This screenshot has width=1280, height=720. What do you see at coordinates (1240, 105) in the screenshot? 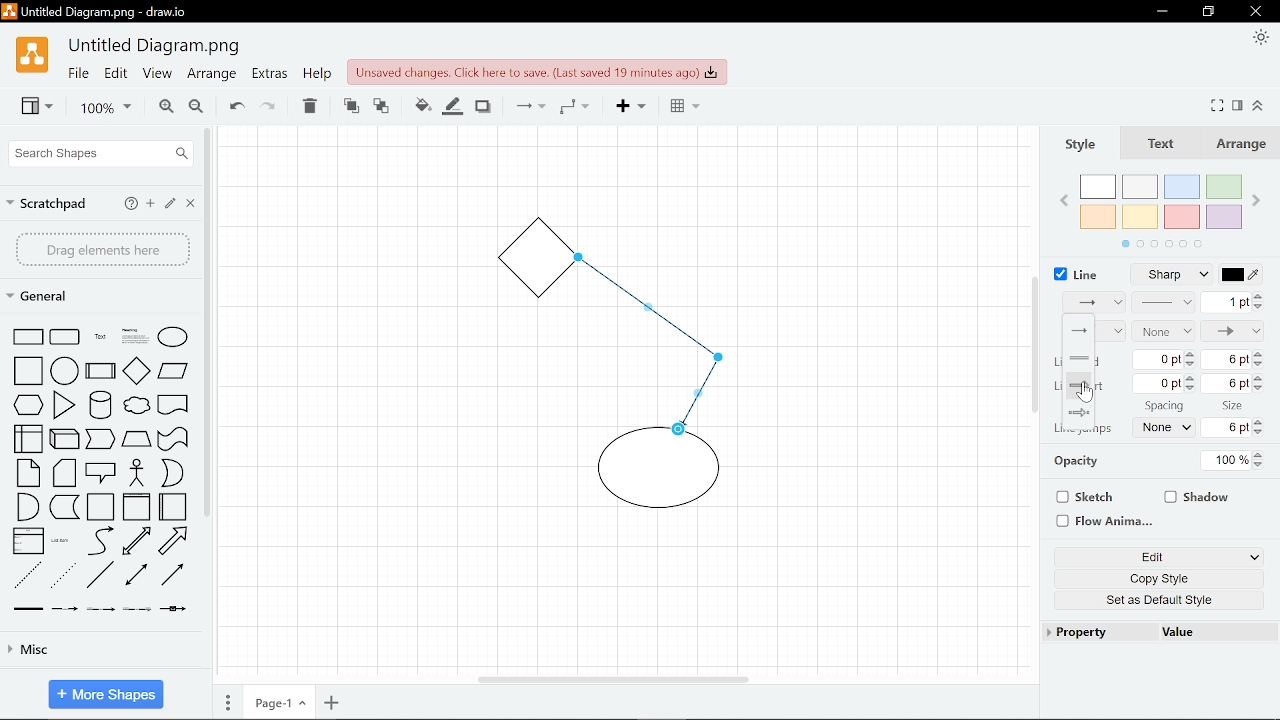
I see `Format` at bounding box center [1240, 105].